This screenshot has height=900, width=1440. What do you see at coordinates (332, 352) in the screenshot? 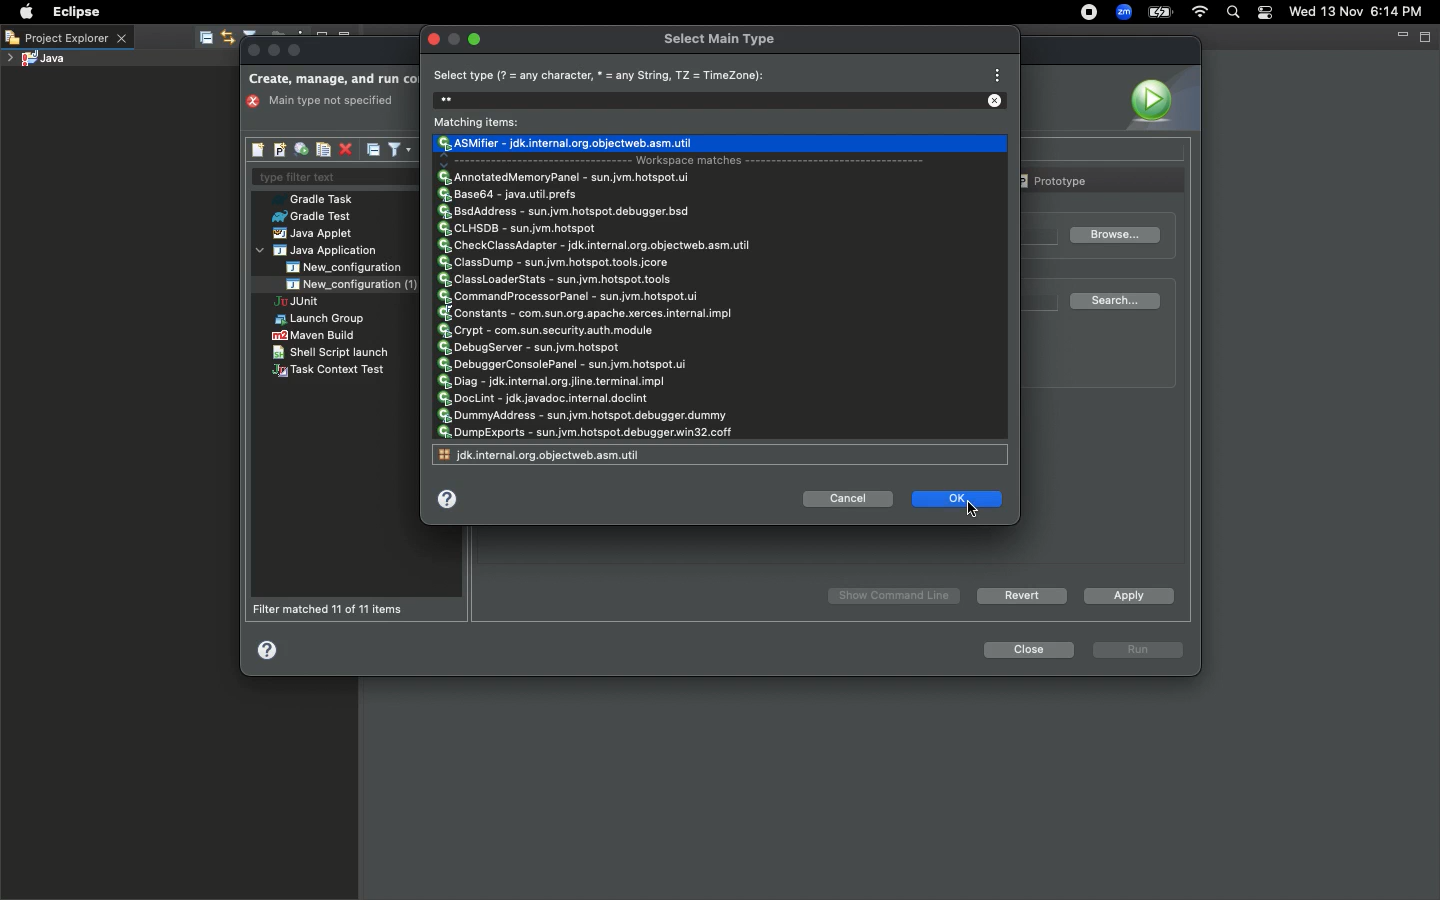
I see `Shell script launch` at bounding box center [332, 352].